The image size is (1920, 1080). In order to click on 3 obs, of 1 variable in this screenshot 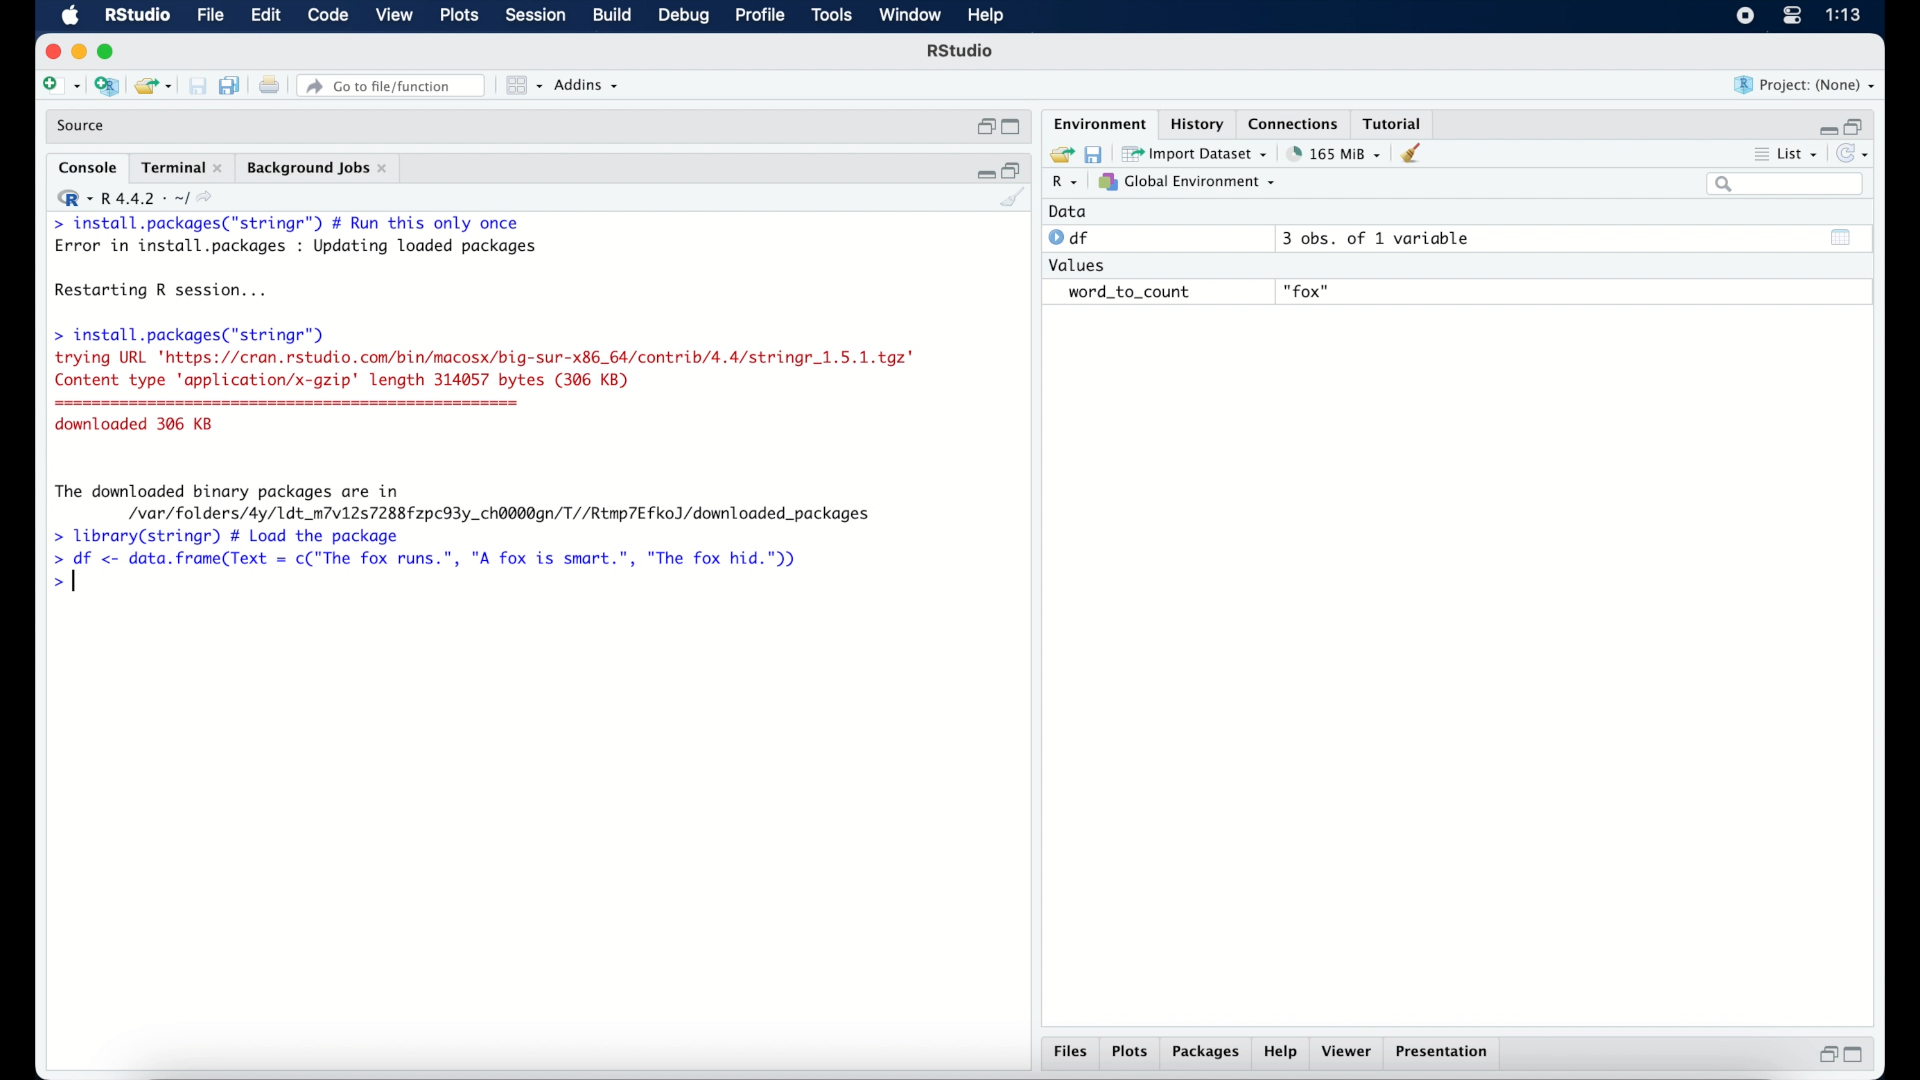, I will do `click(1385, 238)`.